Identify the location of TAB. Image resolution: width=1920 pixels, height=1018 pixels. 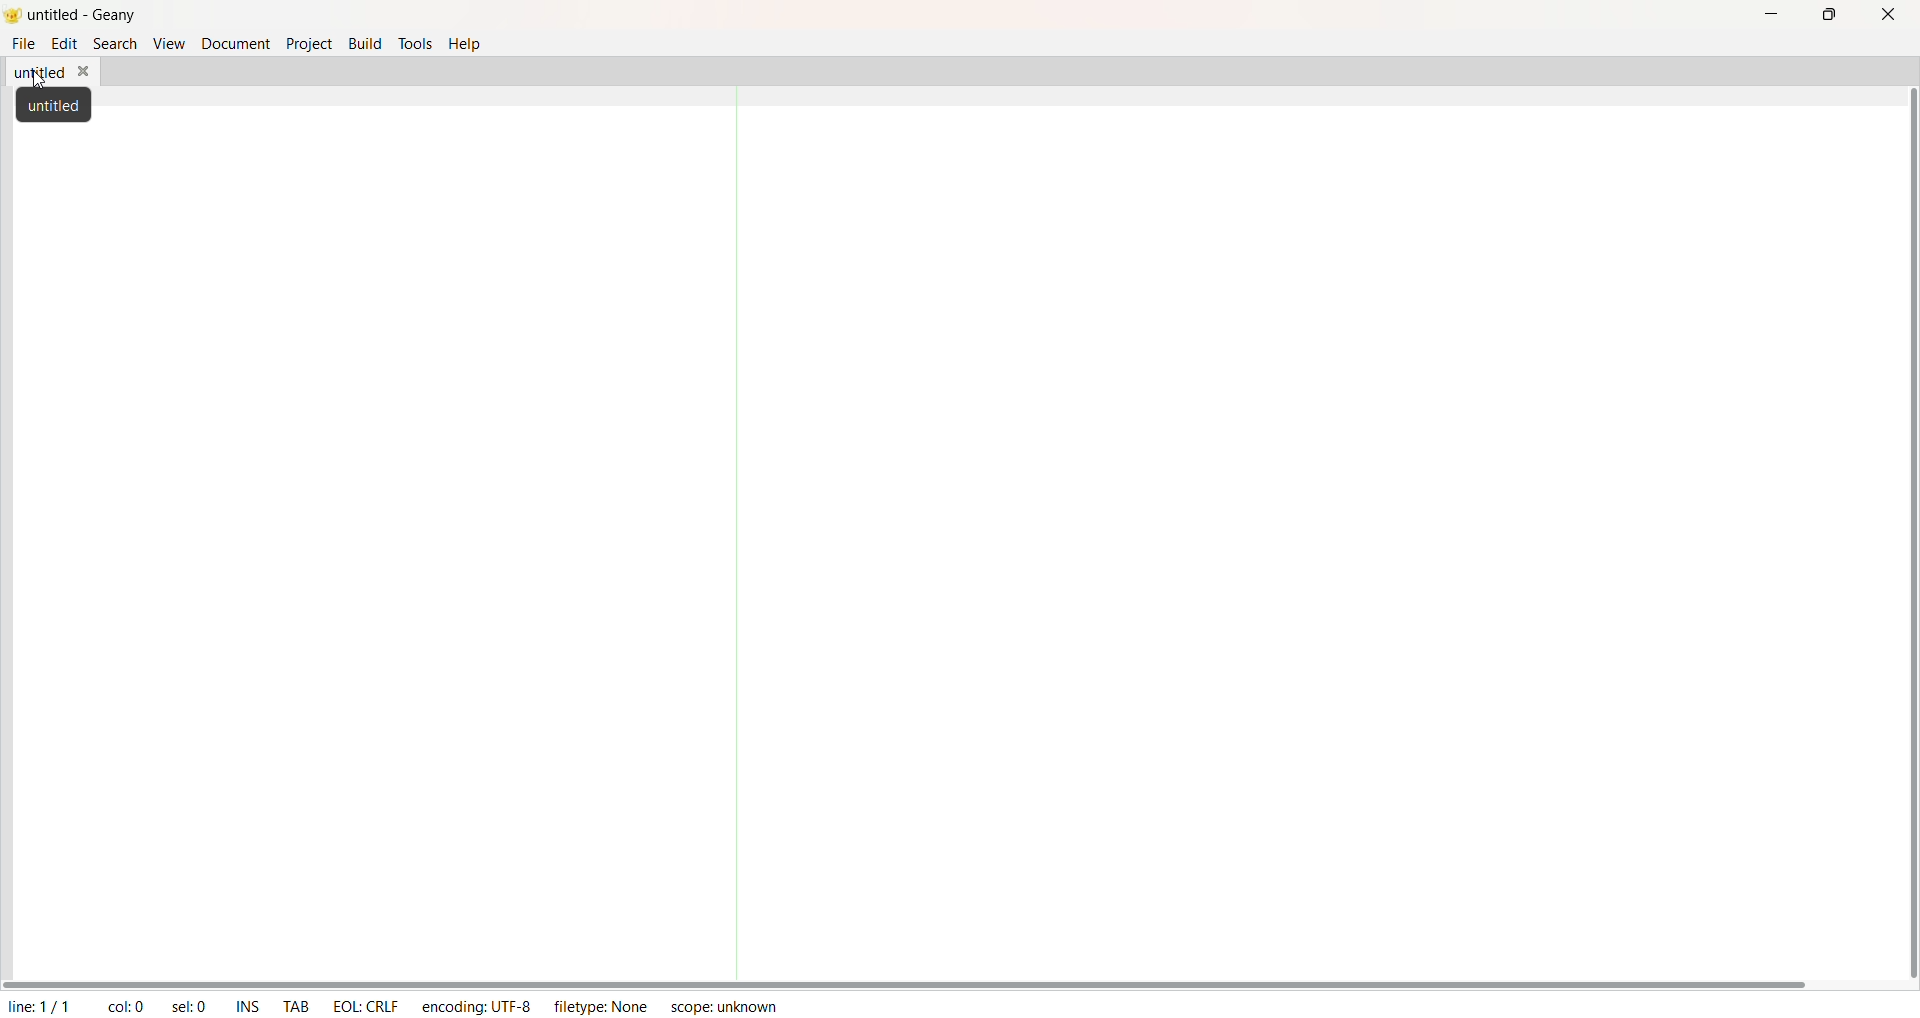
(299, 1007).